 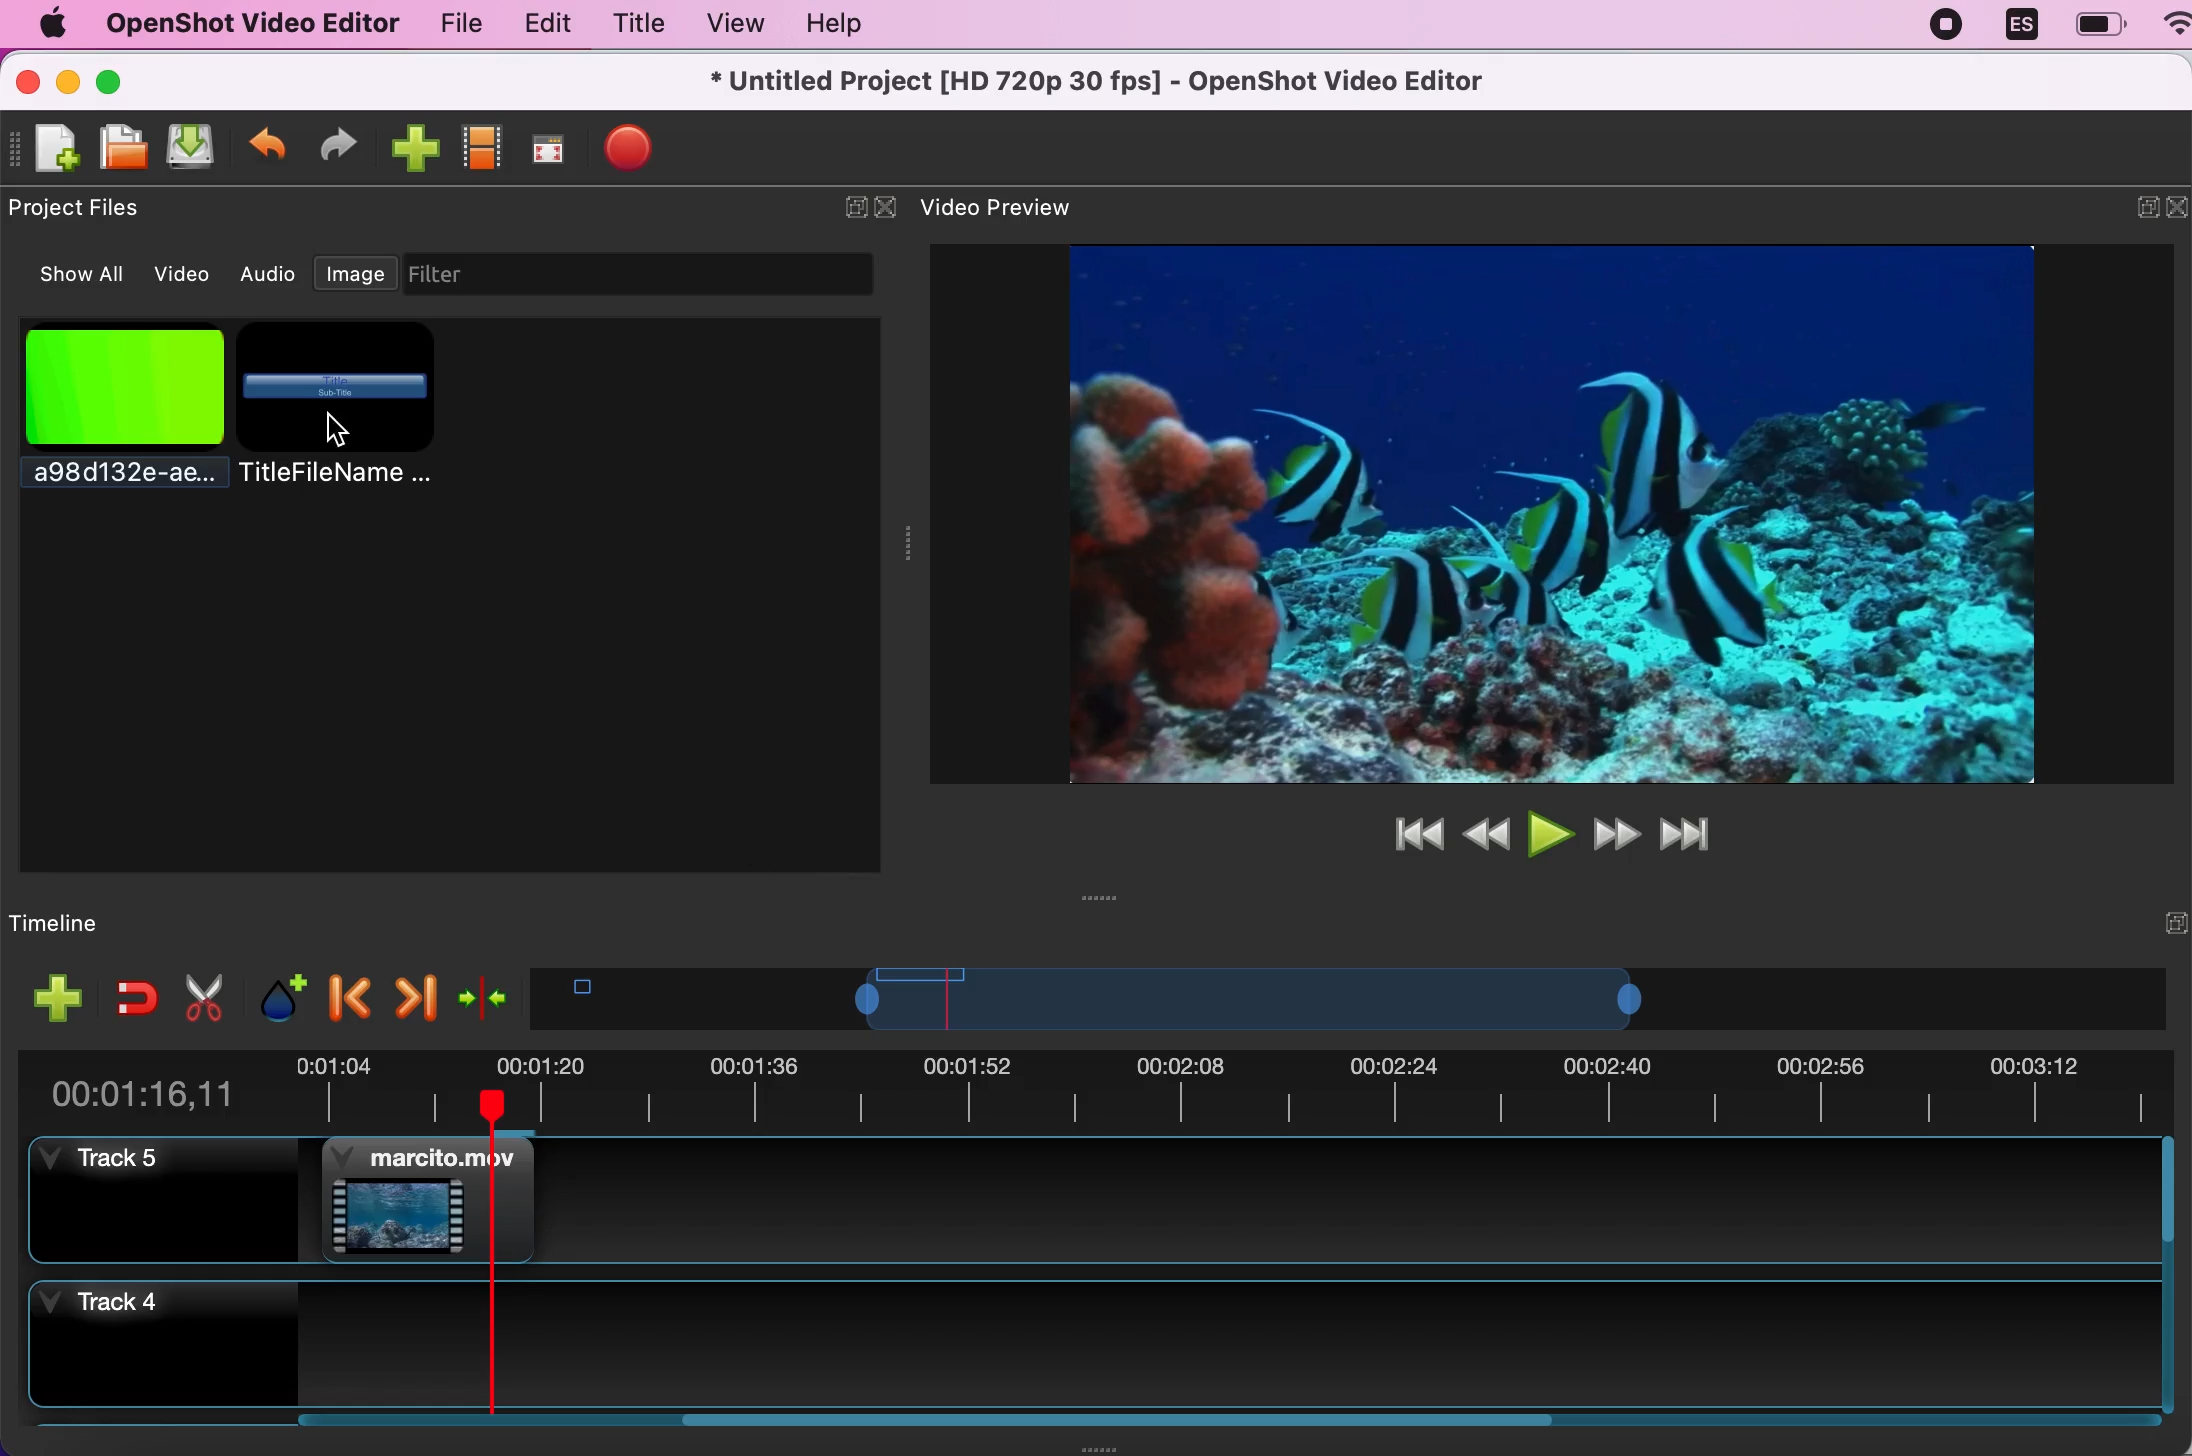 What do you see at coordinates (734, 23) in the screenshot?
I see `view` at bounding box center [734, 23].